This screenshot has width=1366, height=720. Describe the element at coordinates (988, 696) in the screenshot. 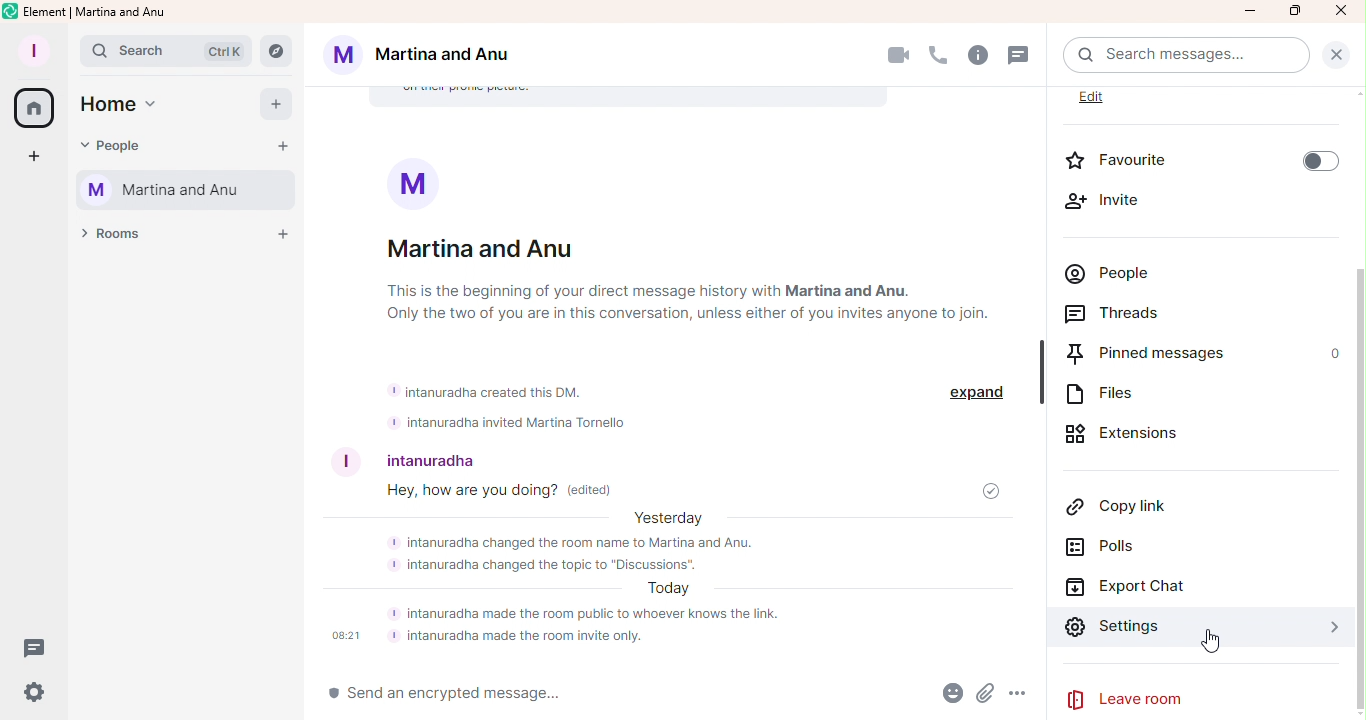

I see `Attachment` at that location.